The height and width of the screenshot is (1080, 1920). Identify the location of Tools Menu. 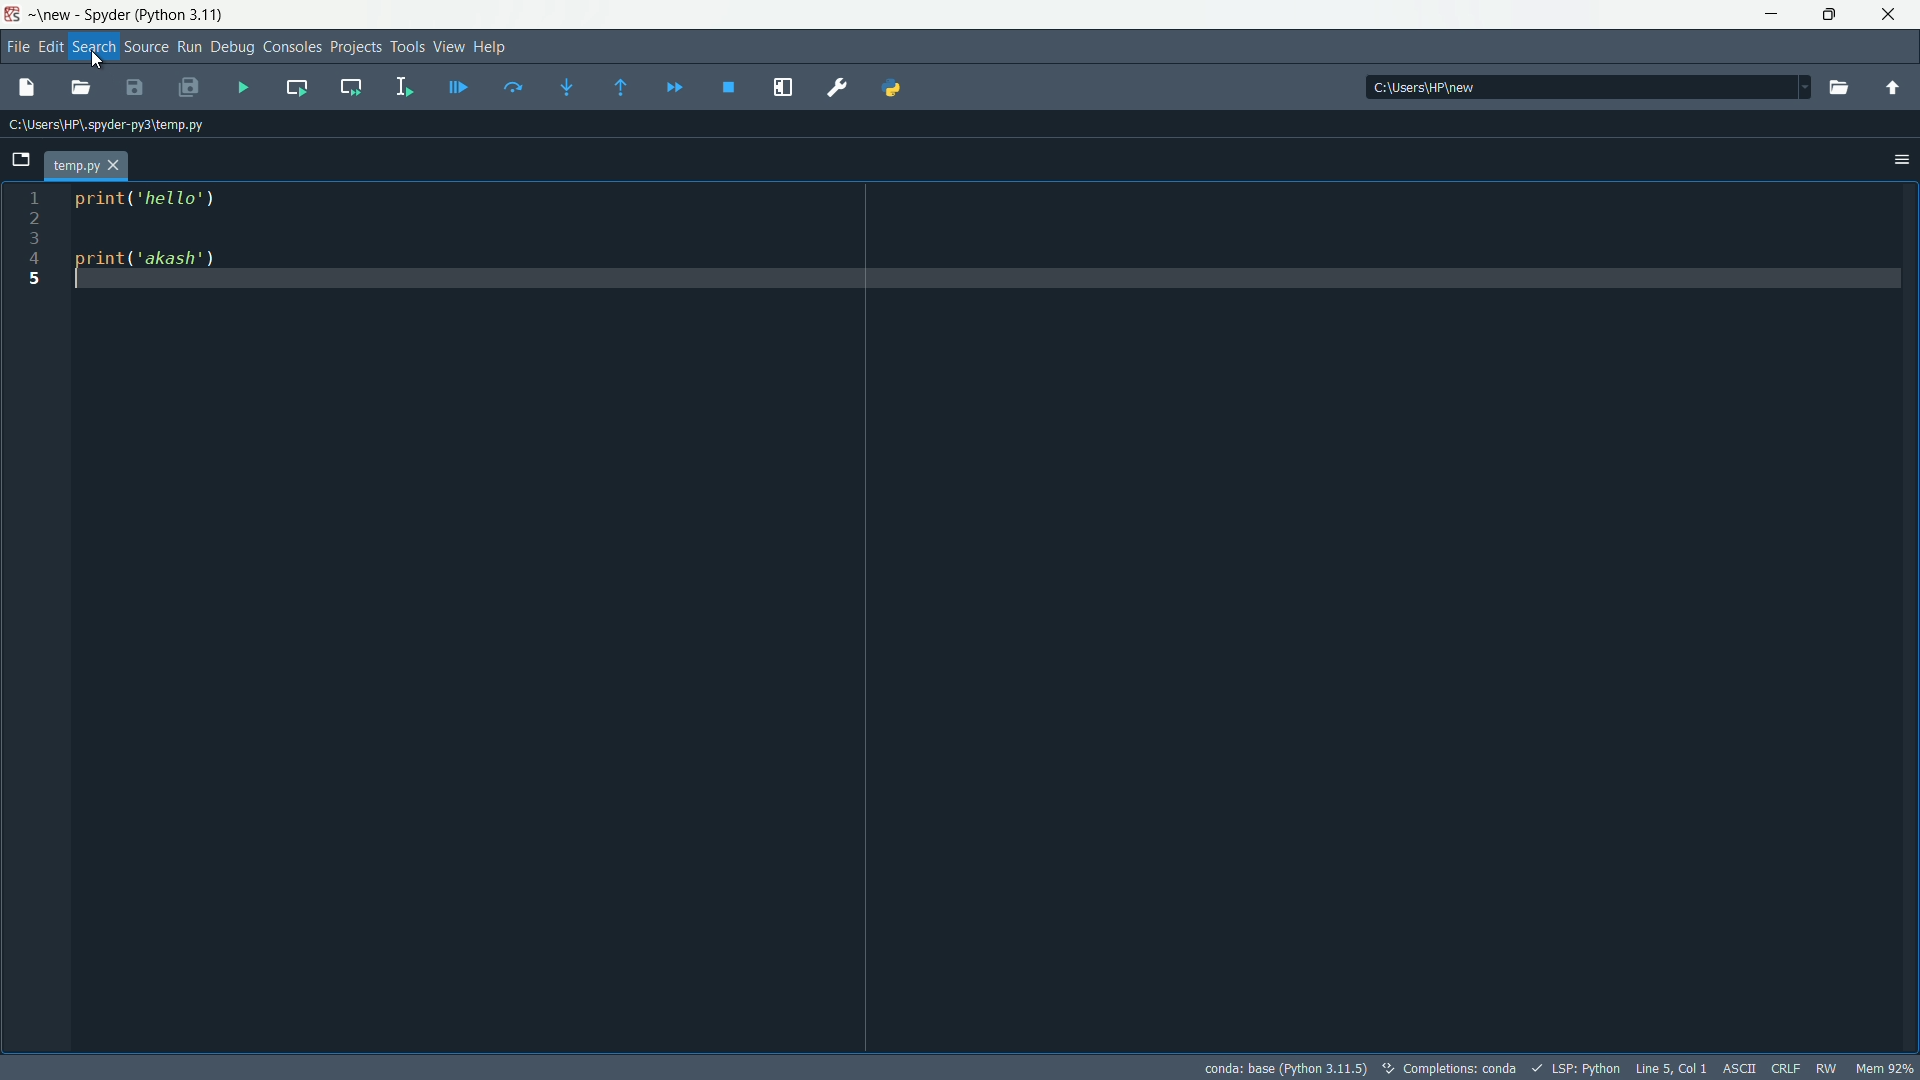
(407, 46).